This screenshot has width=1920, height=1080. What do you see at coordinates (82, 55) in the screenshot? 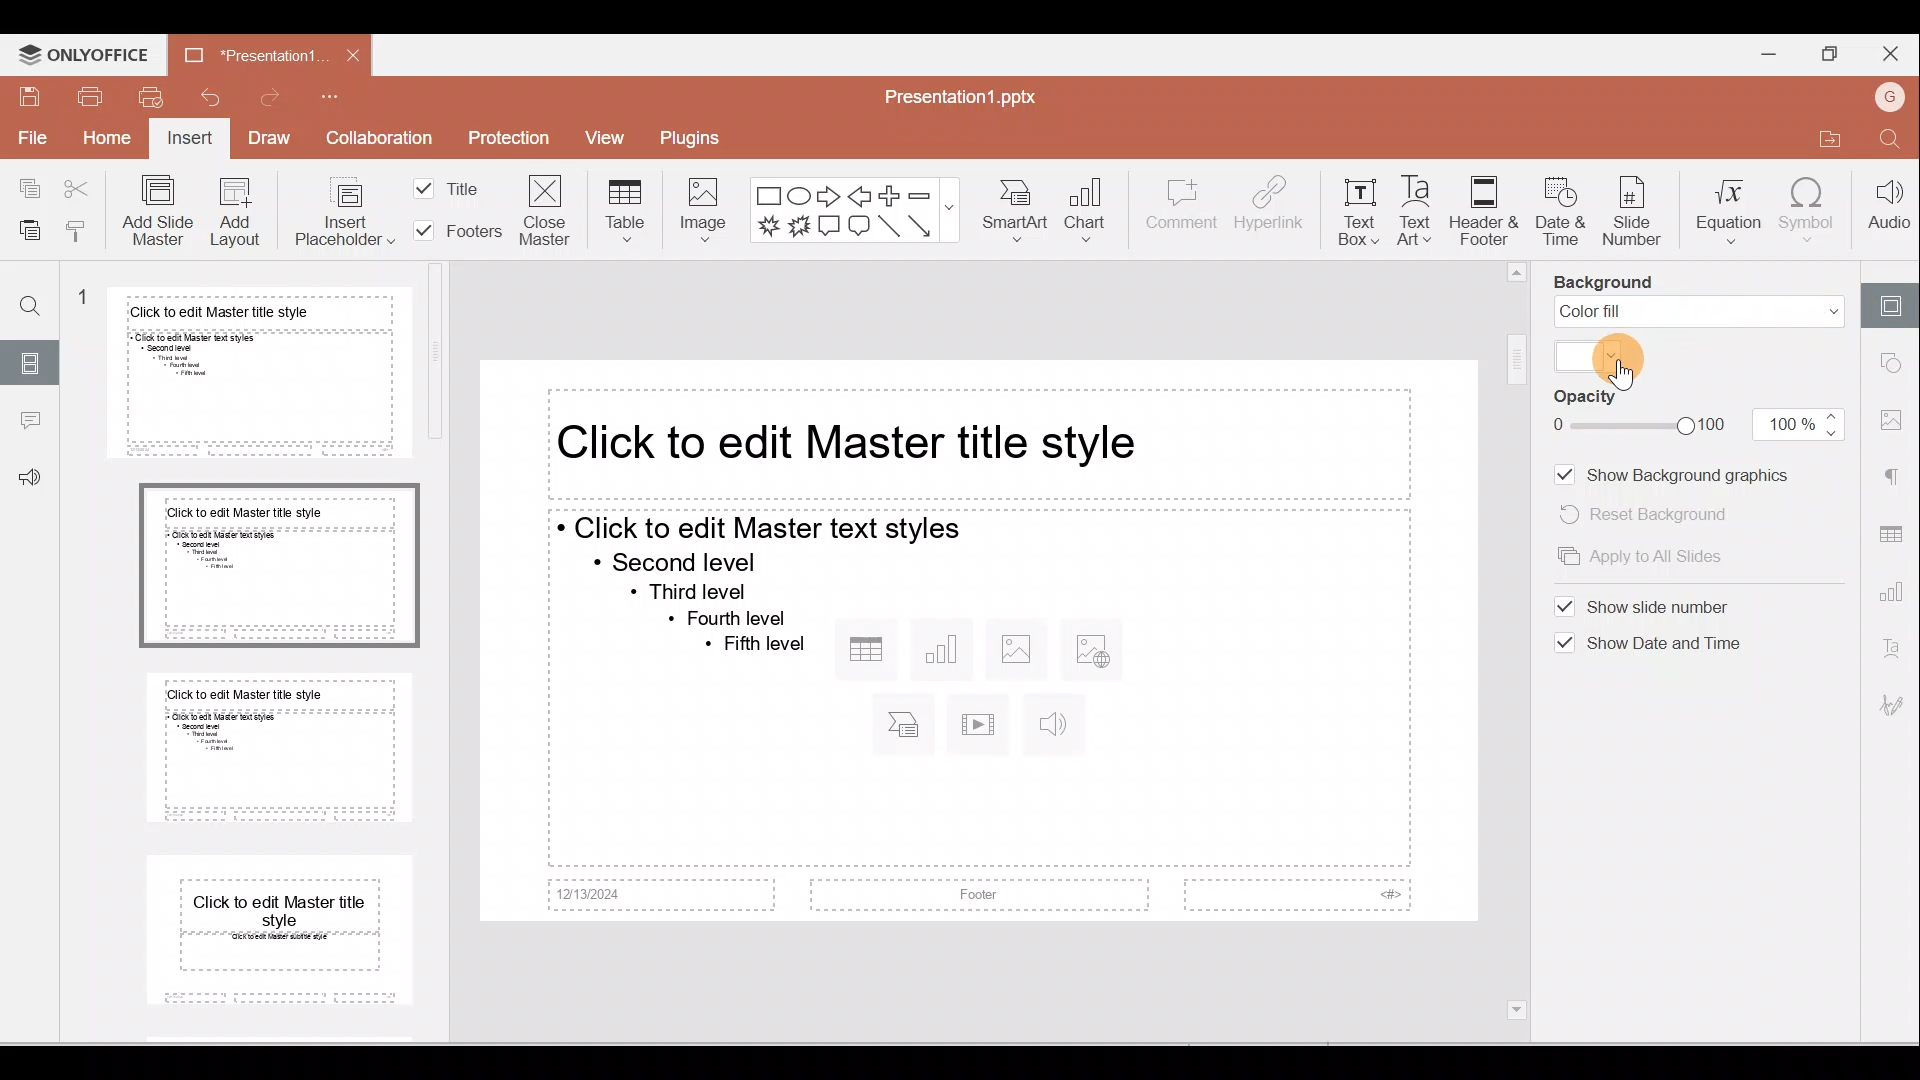
I see `ONLYOFFICE` at bounding box center [82, 55].